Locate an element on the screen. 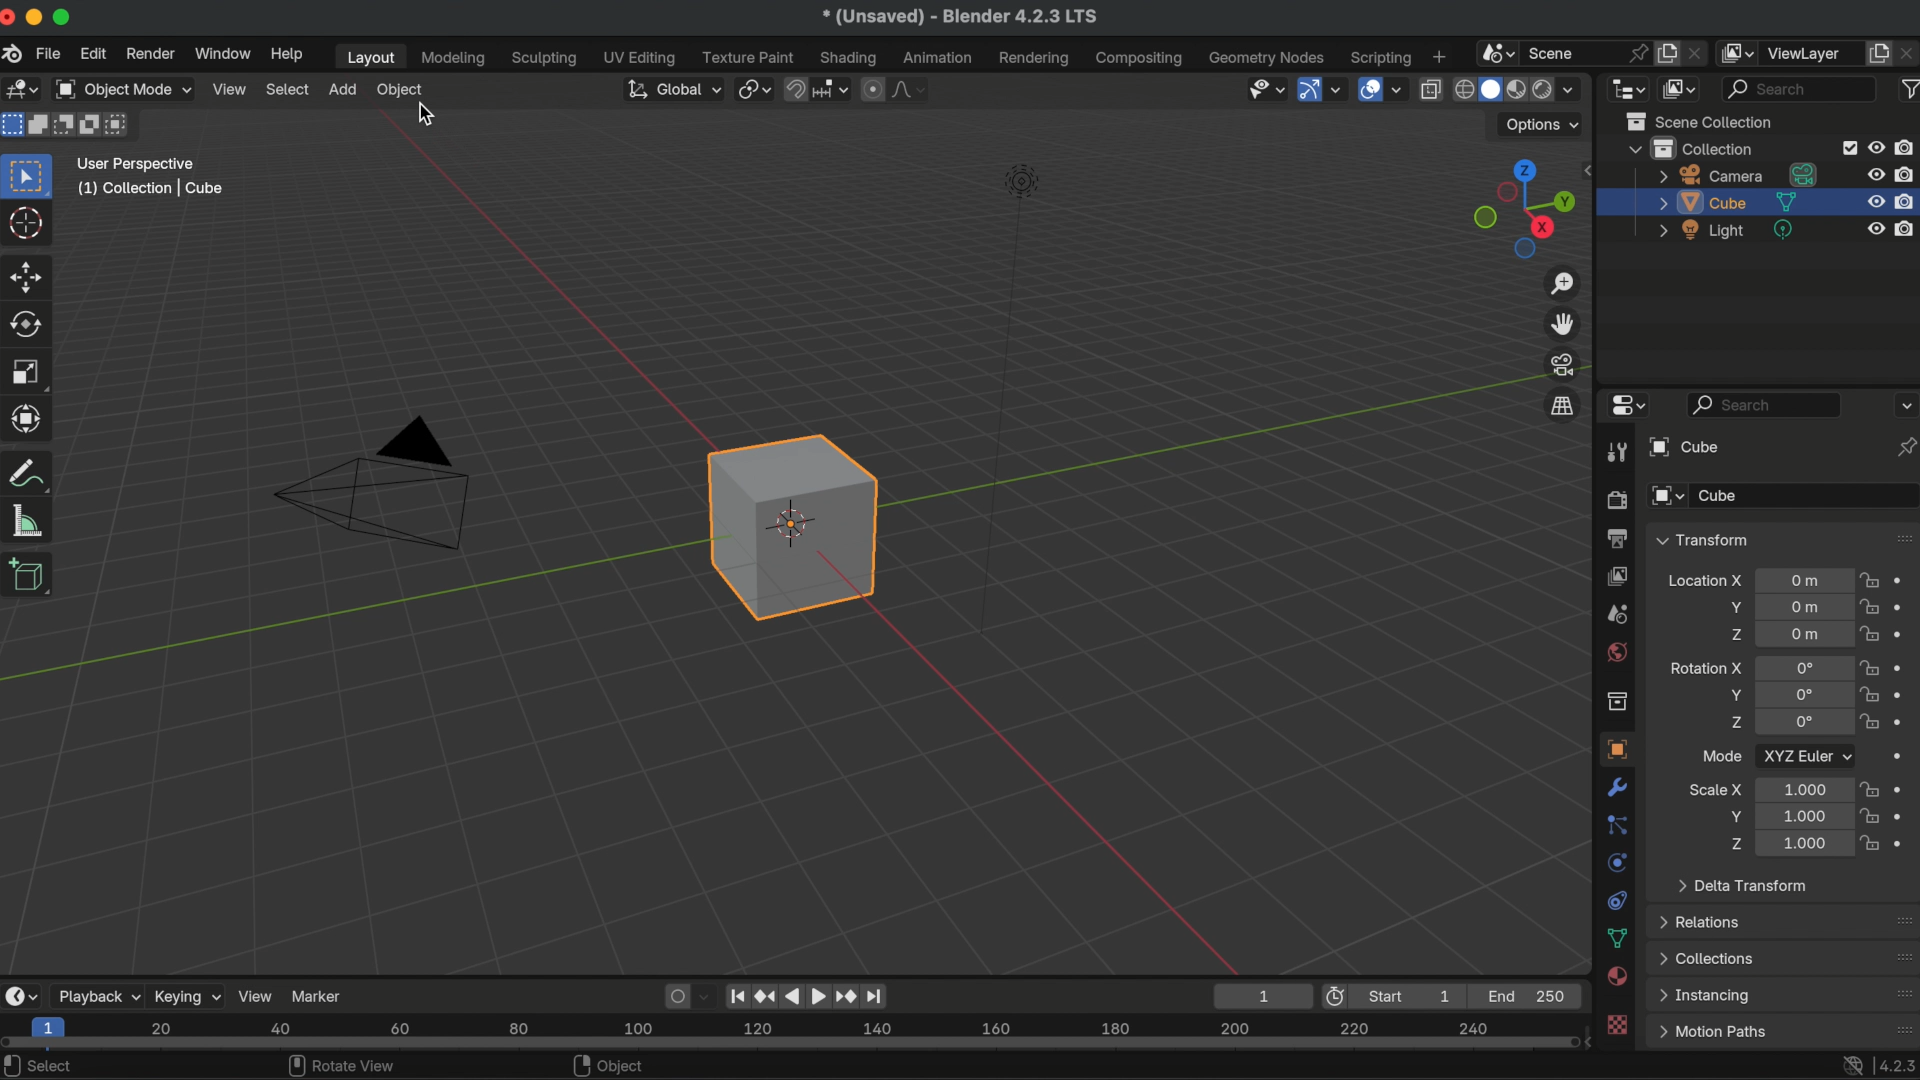 This screenshot has width=1920, height=1080. particles is located at coordinates (1618, 826).